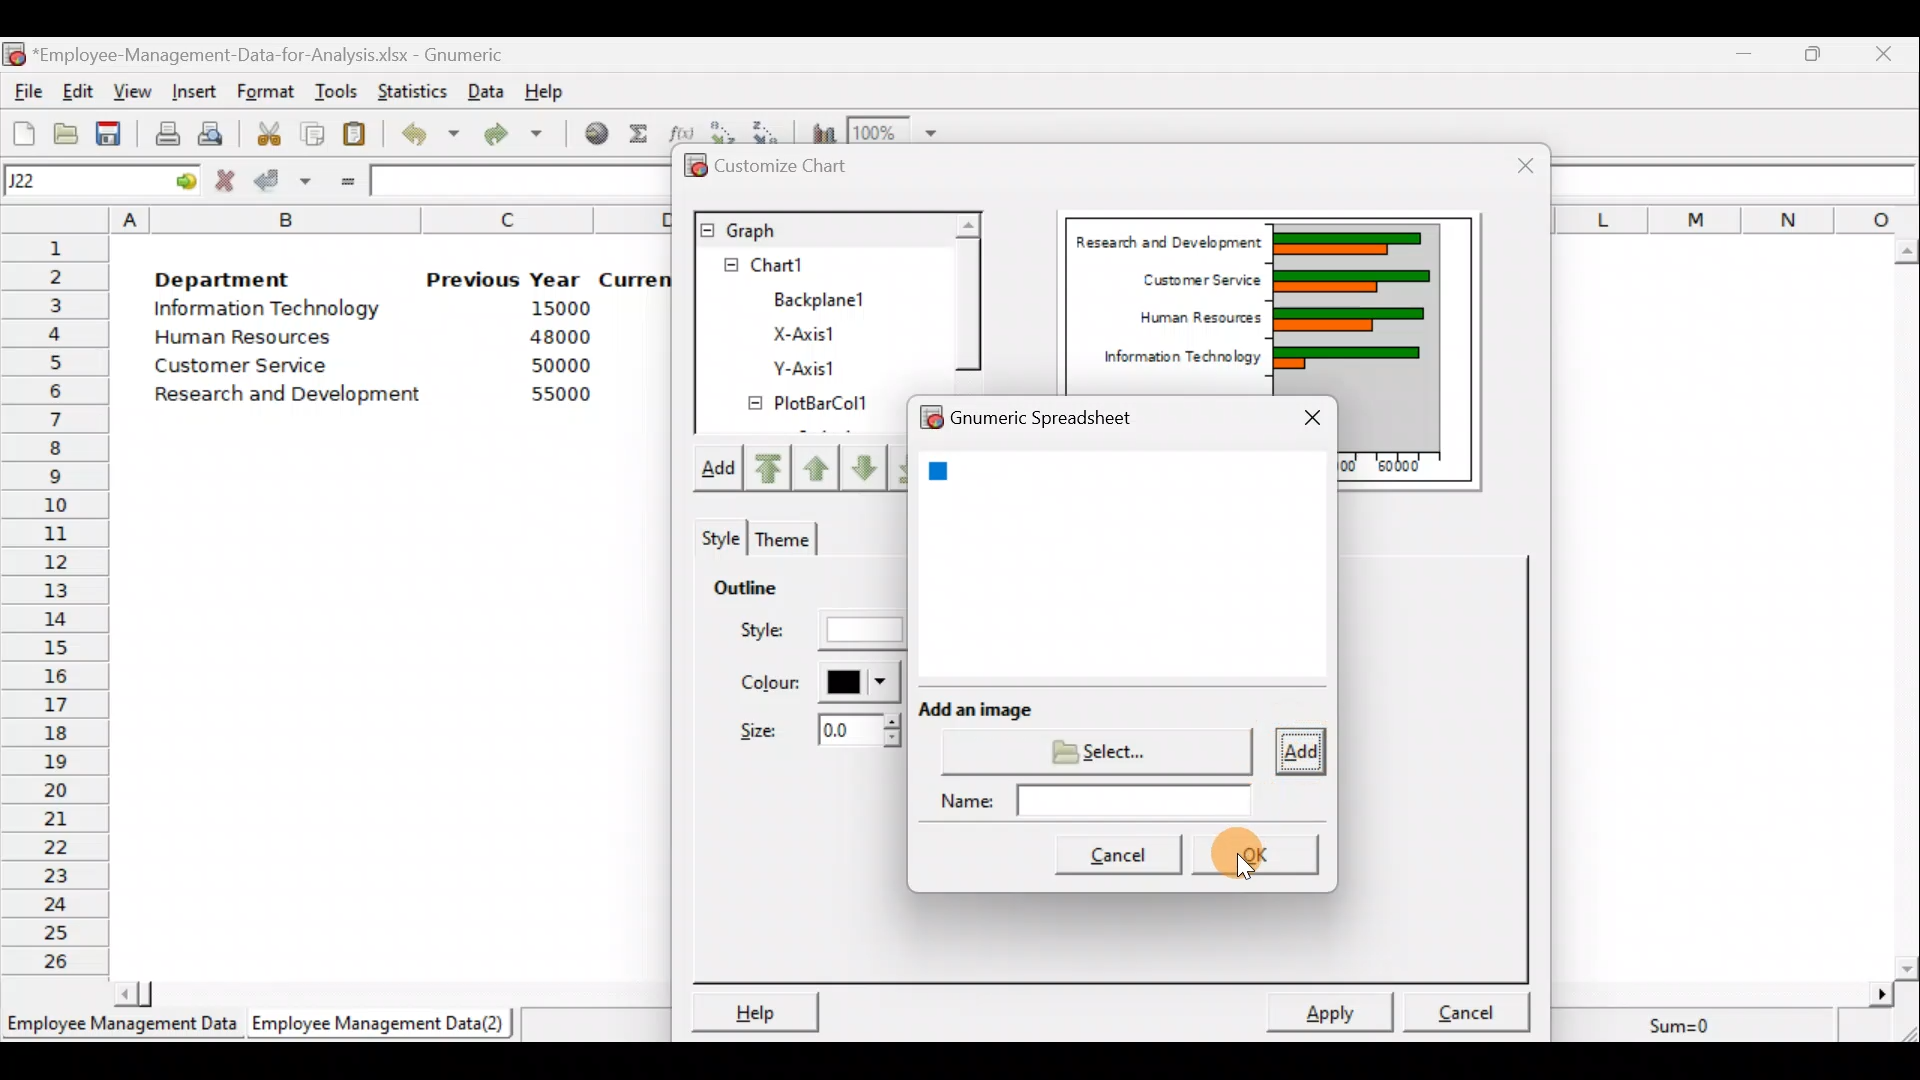 Image resolution: width=1920 pixels, height=1080 pixels. Describe the element at coordinates (774, 591) in the screenshot. I see `Outline` at that location.